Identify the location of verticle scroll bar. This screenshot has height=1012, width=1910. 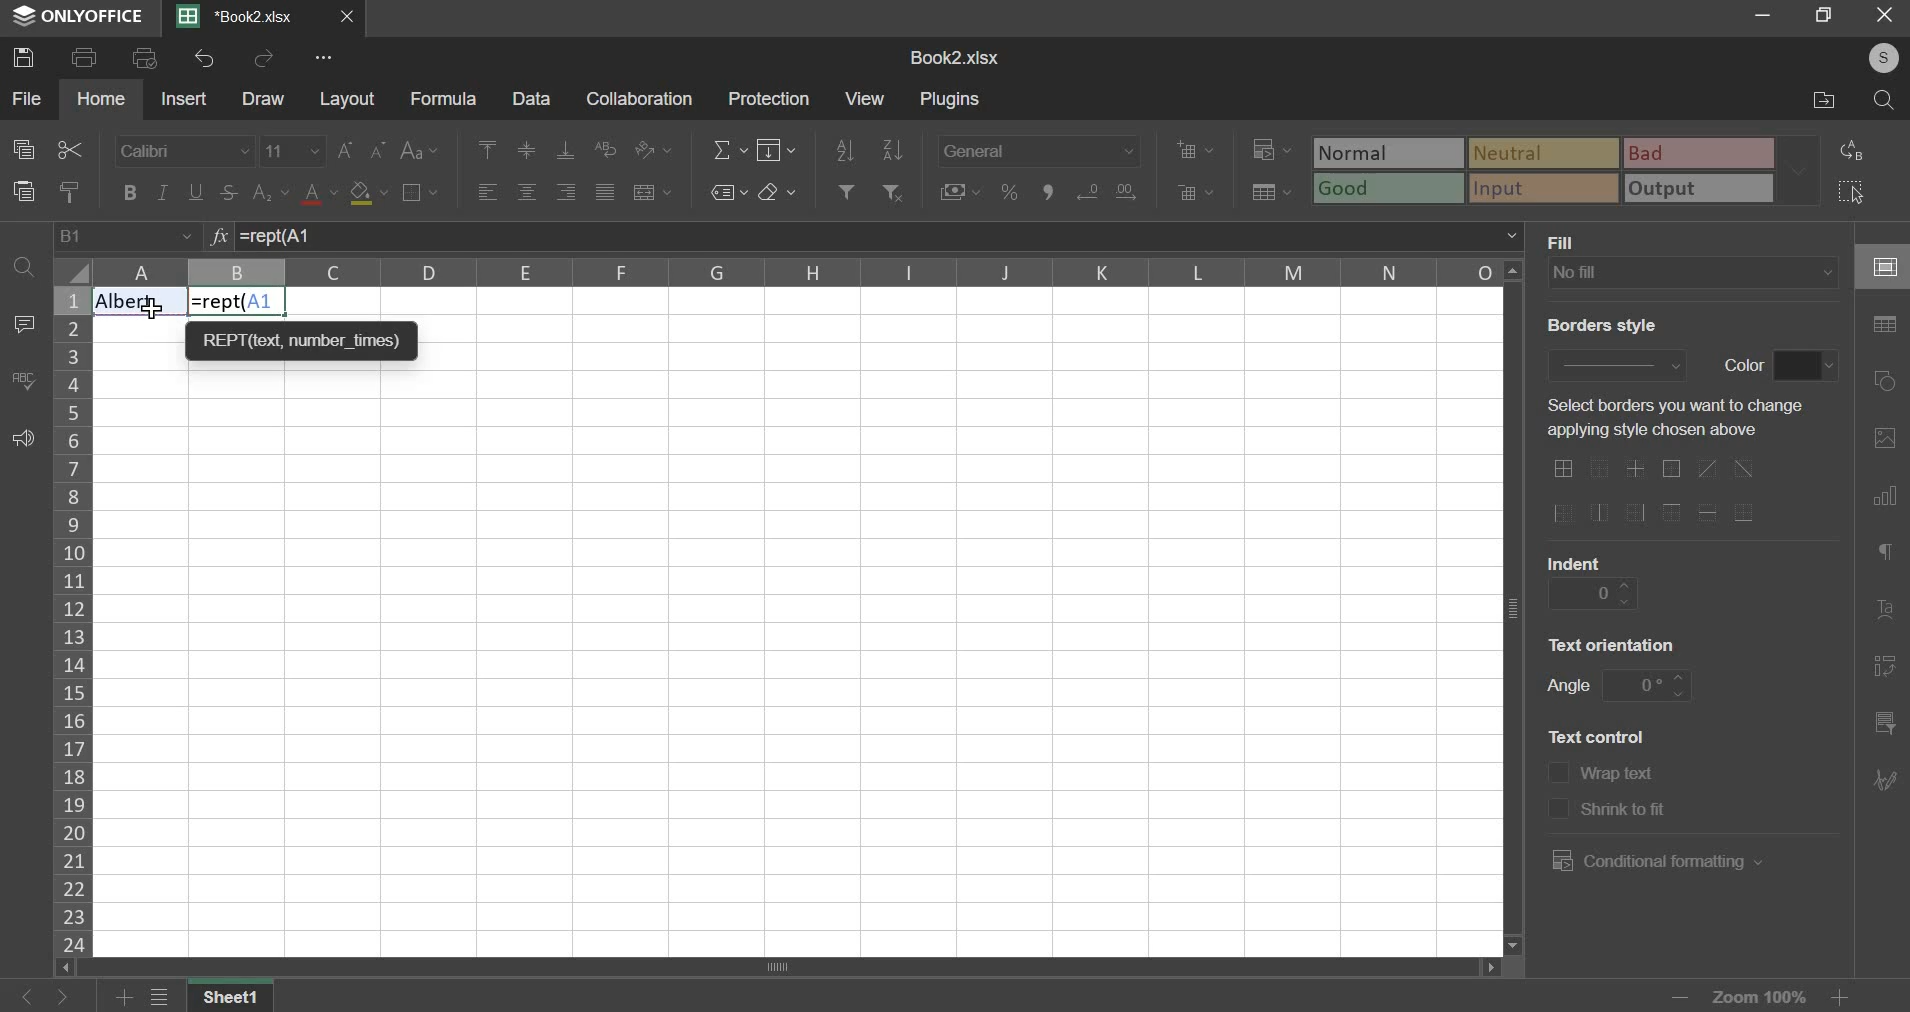
(1519, 607).